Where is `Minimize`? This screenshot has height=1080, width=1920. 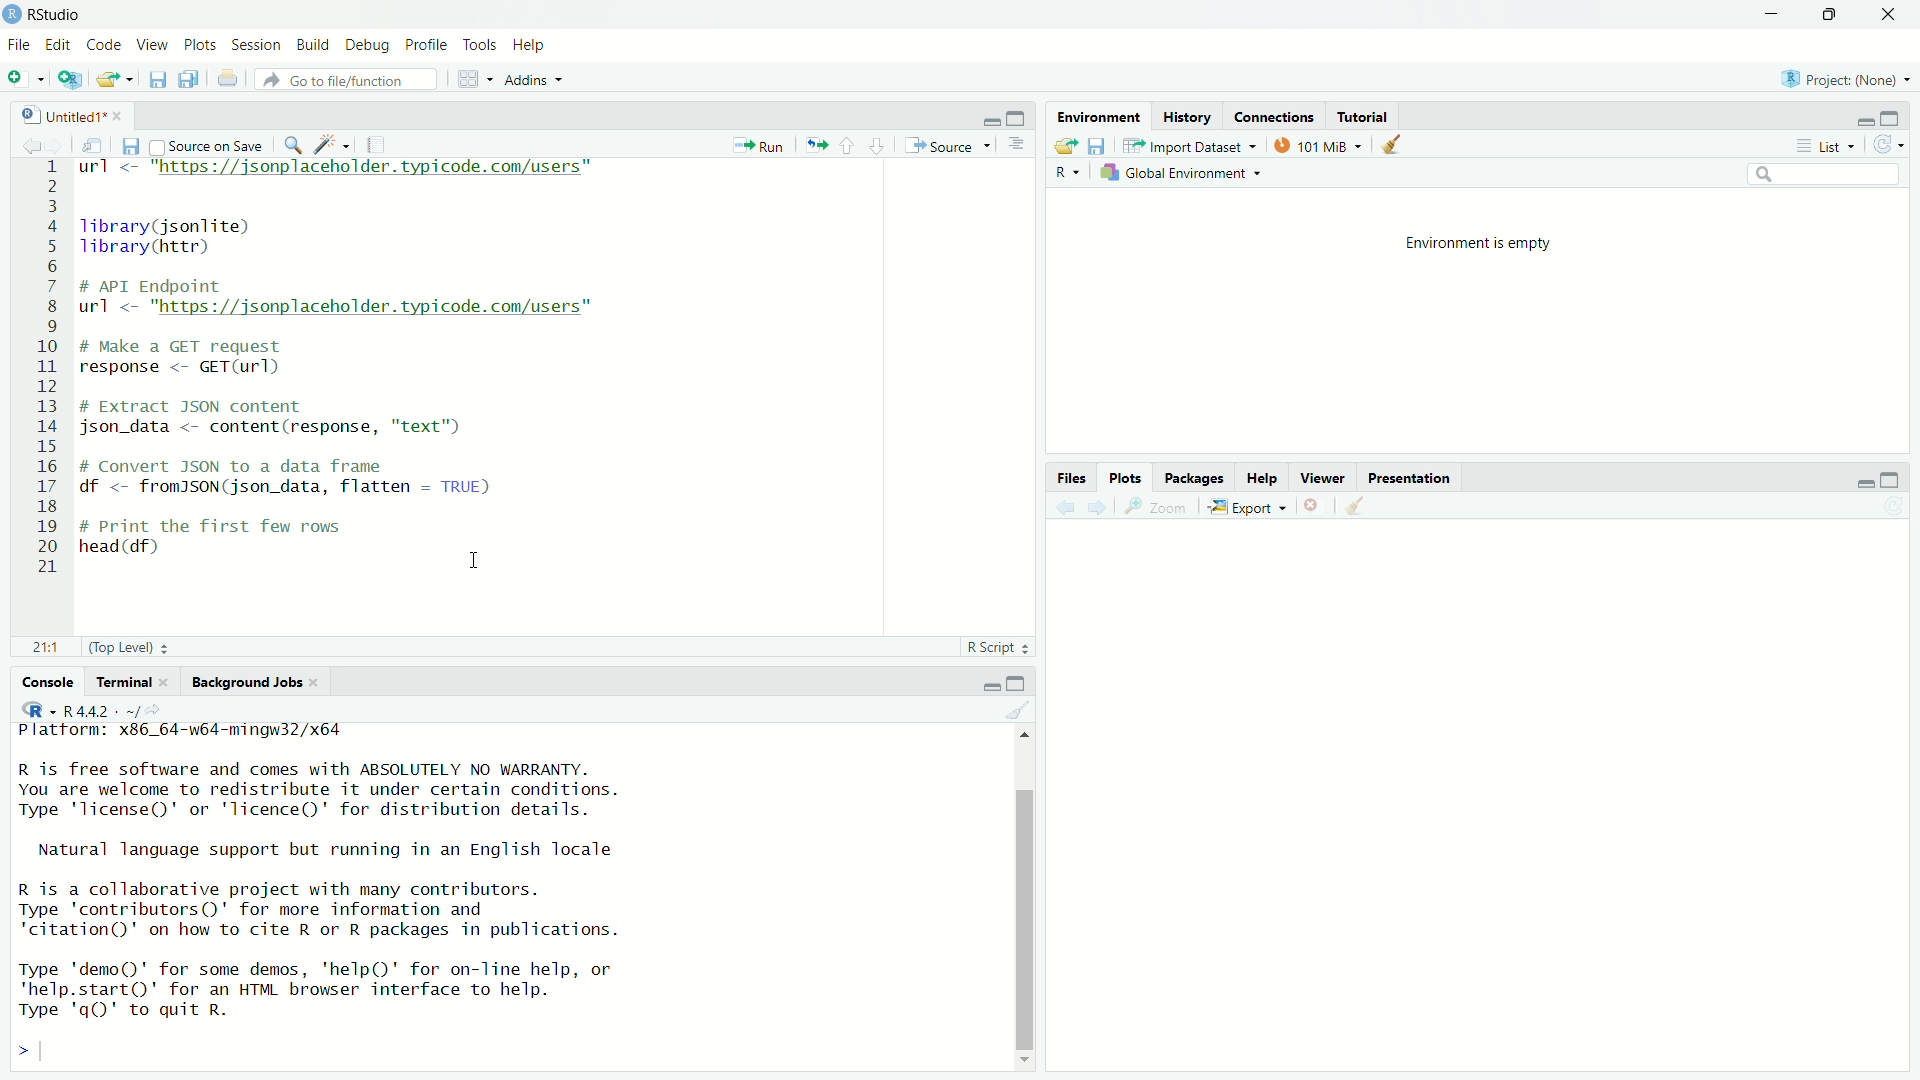
Minimize is located at coordinates (1862, 483).